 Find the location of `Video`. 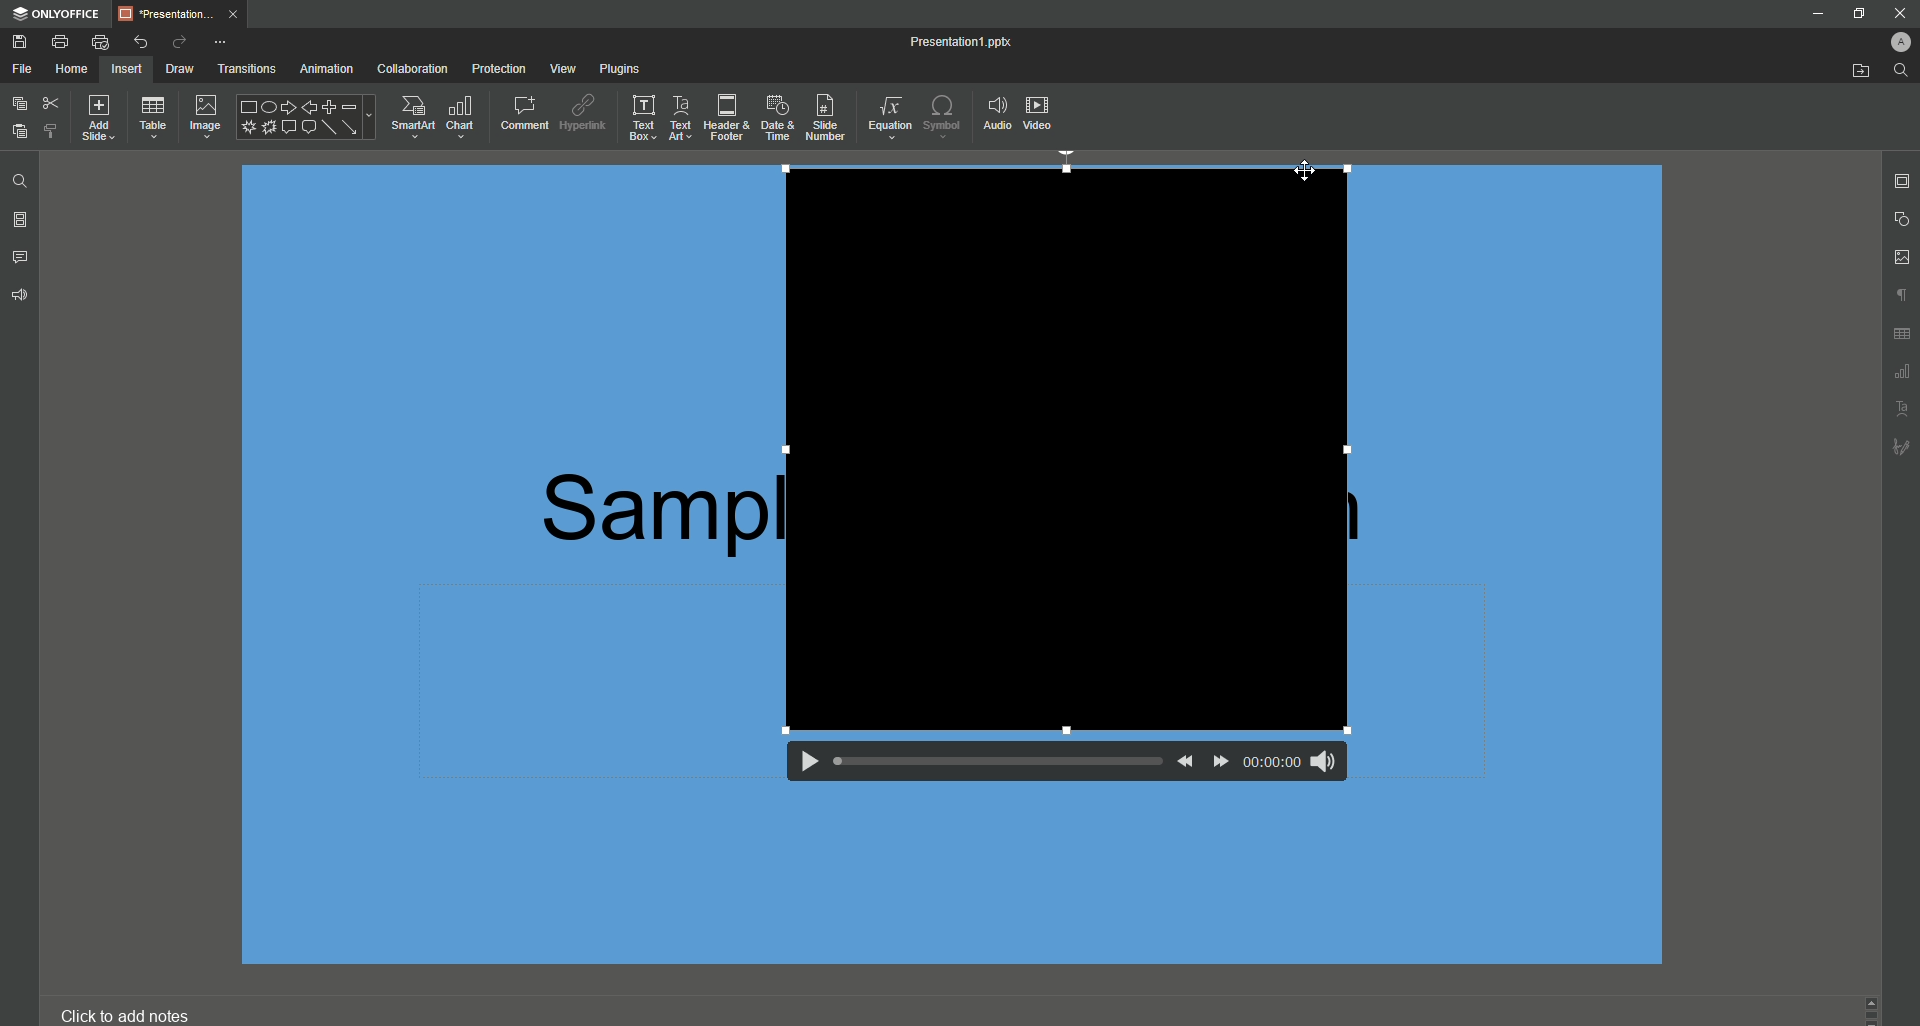

Video is located at coordinates (1040, 113).